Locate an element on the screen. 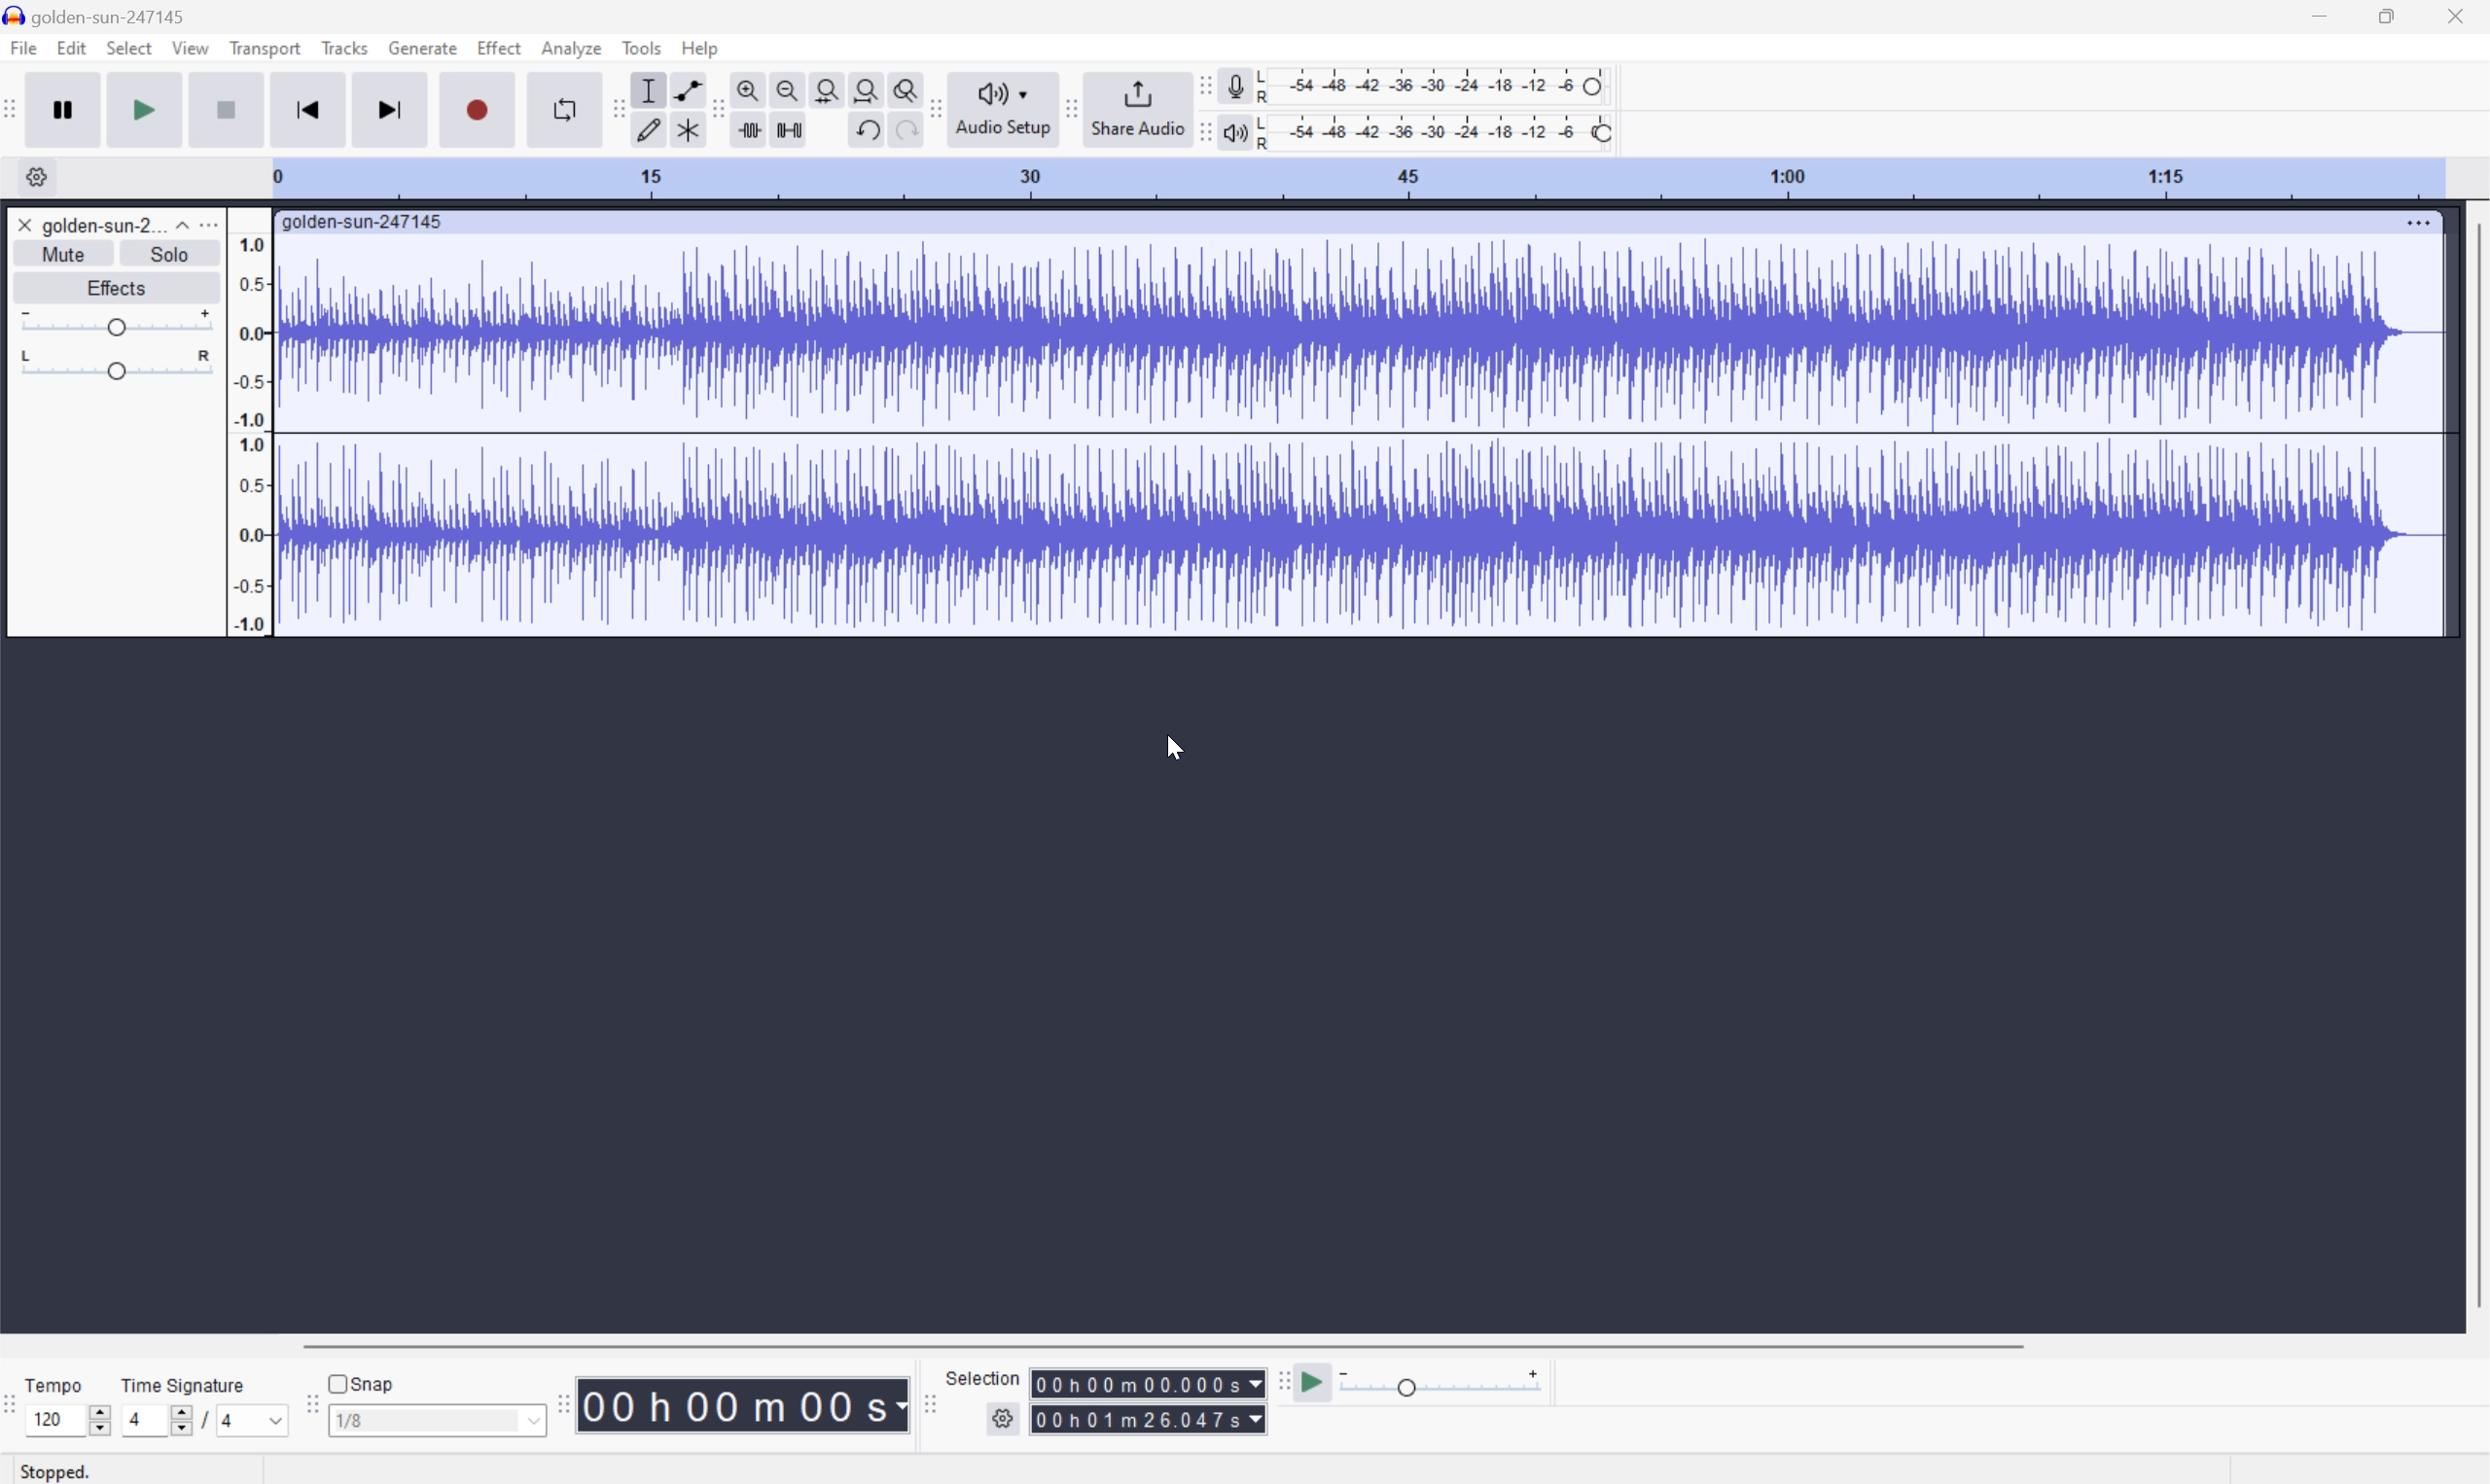  Cursor is located at coordinates (1178, 747).